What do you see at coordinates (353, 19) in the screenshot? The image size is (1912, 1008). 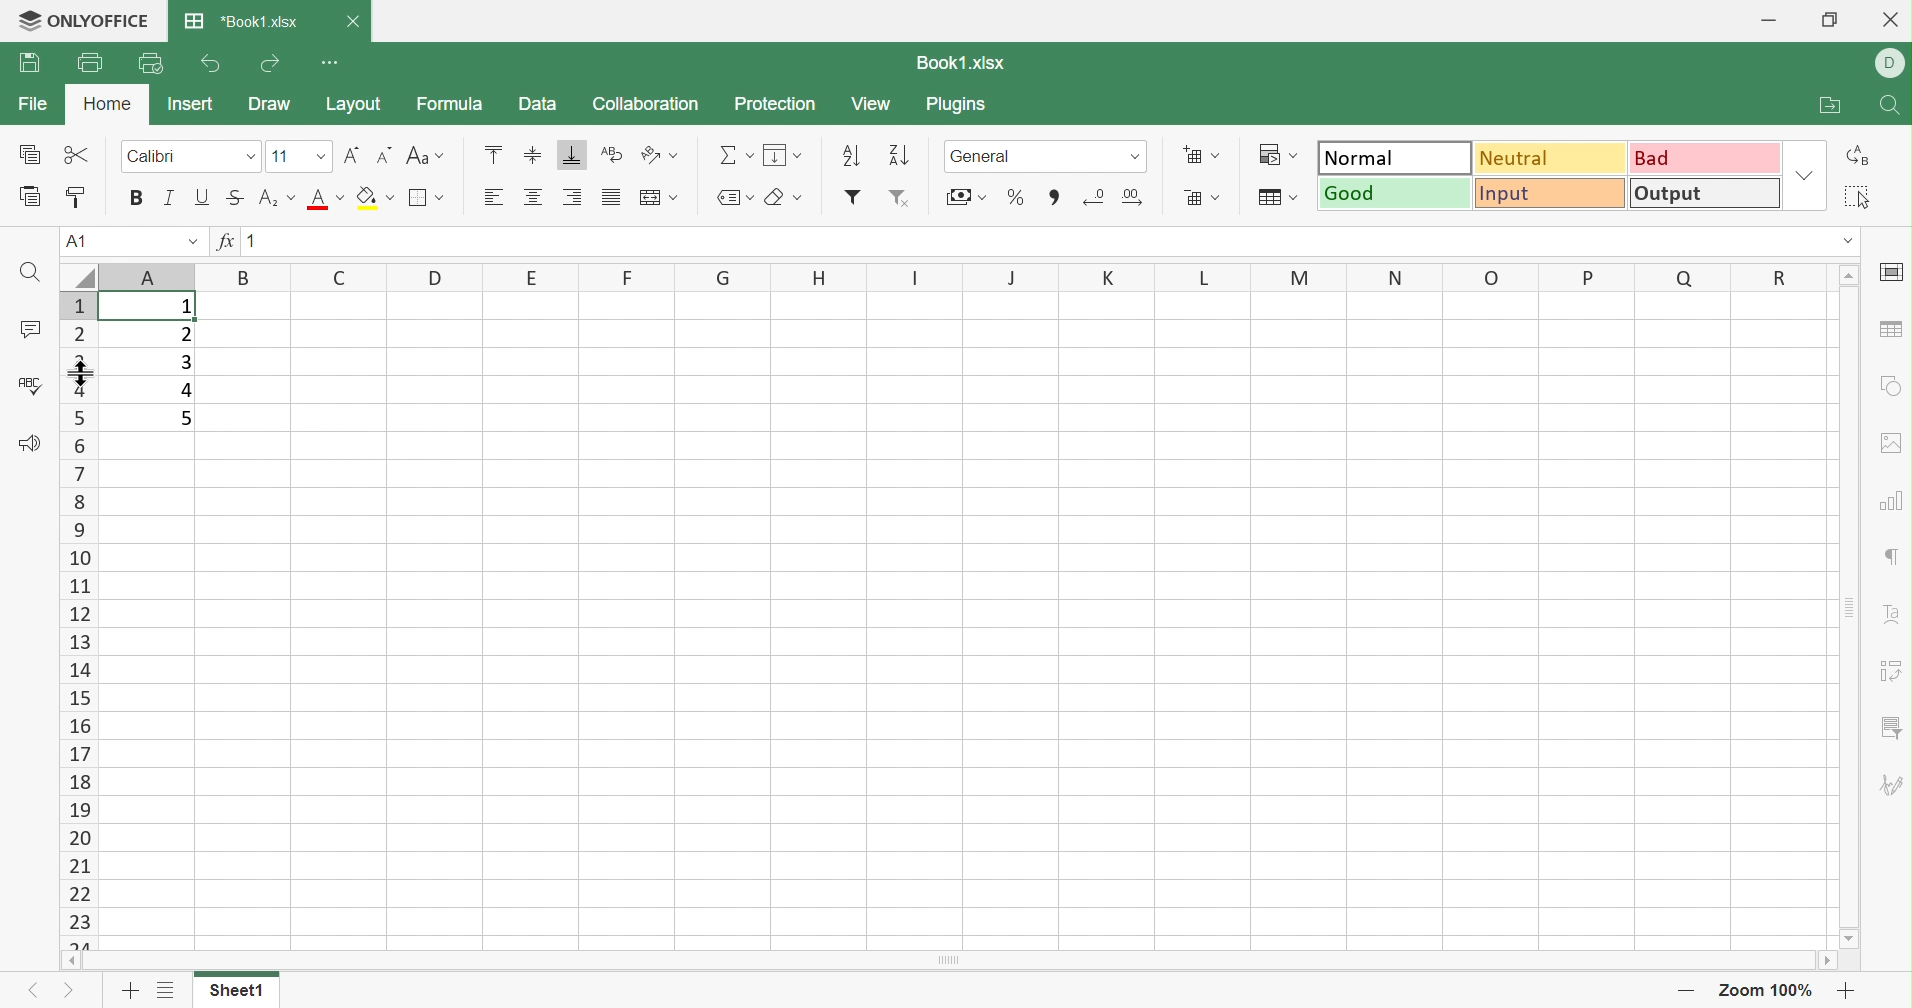 I see `Close` at bounding box center [353, 19].